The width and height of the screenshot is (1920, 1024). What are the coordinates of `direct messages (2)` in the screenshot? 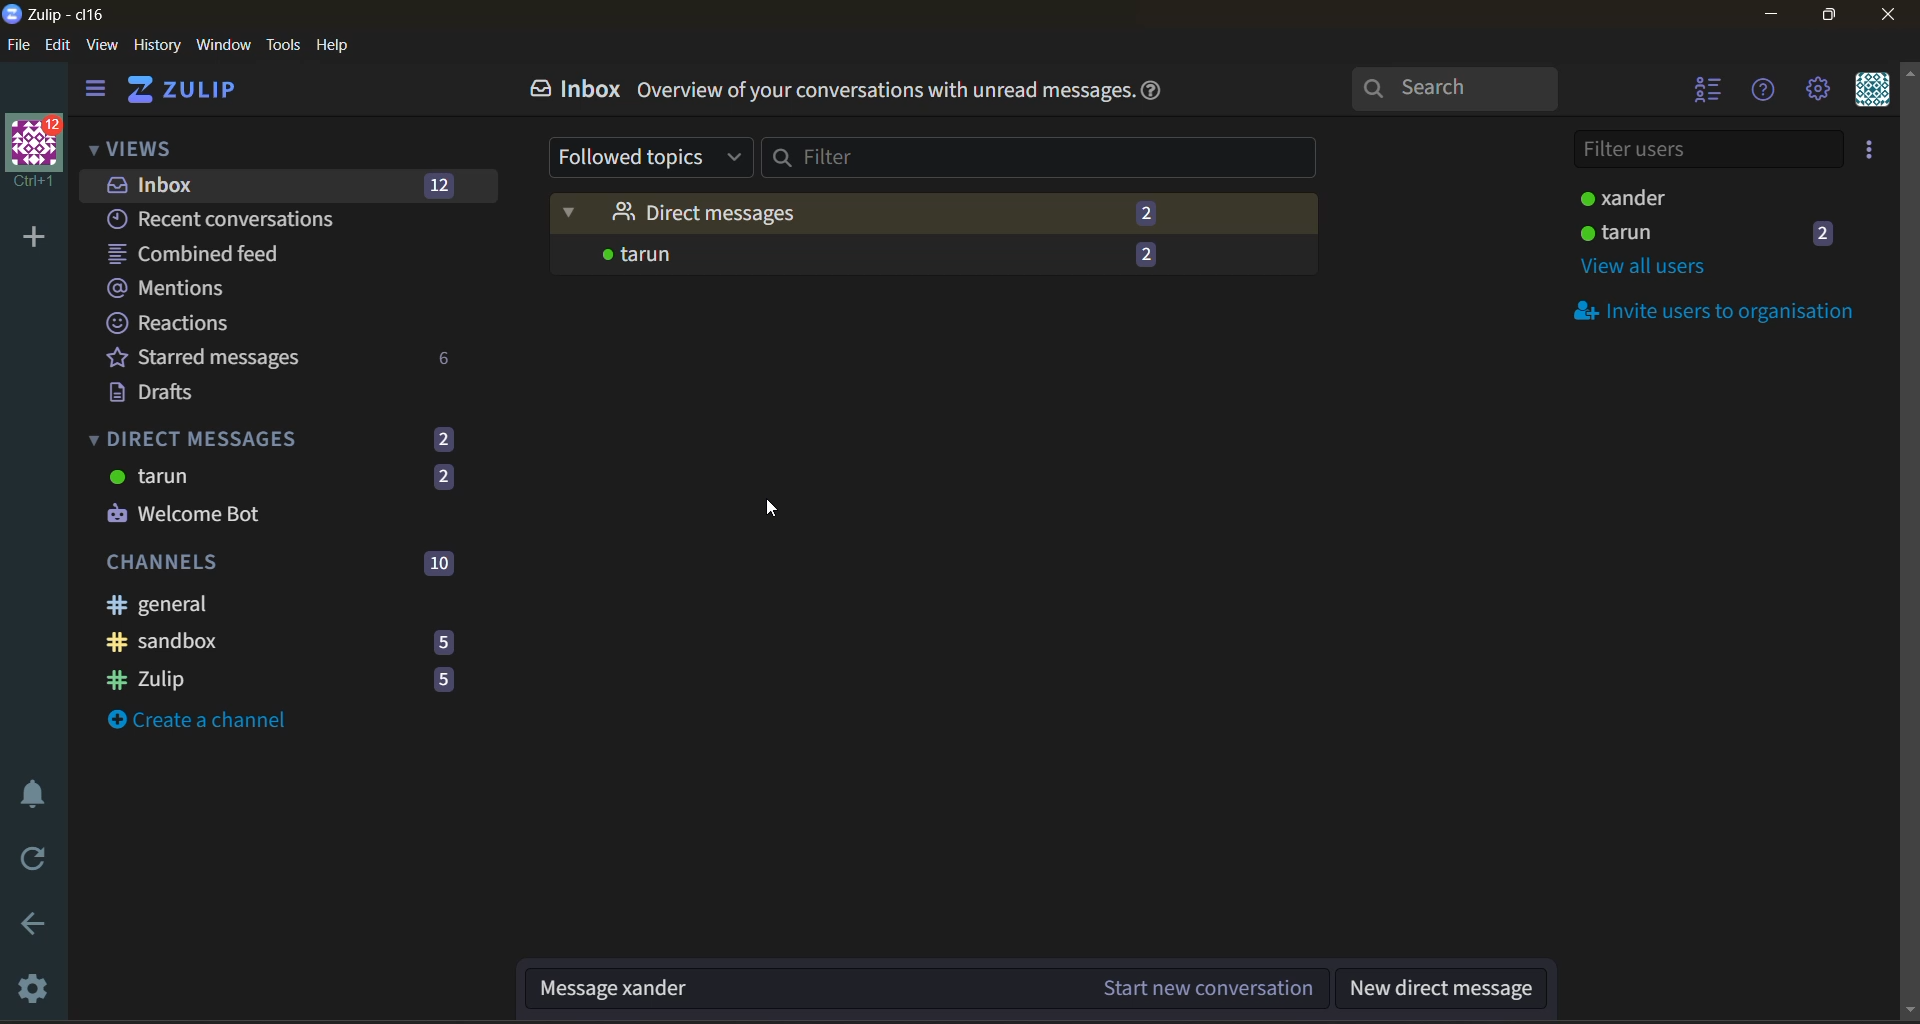 It's located at (291, 438).